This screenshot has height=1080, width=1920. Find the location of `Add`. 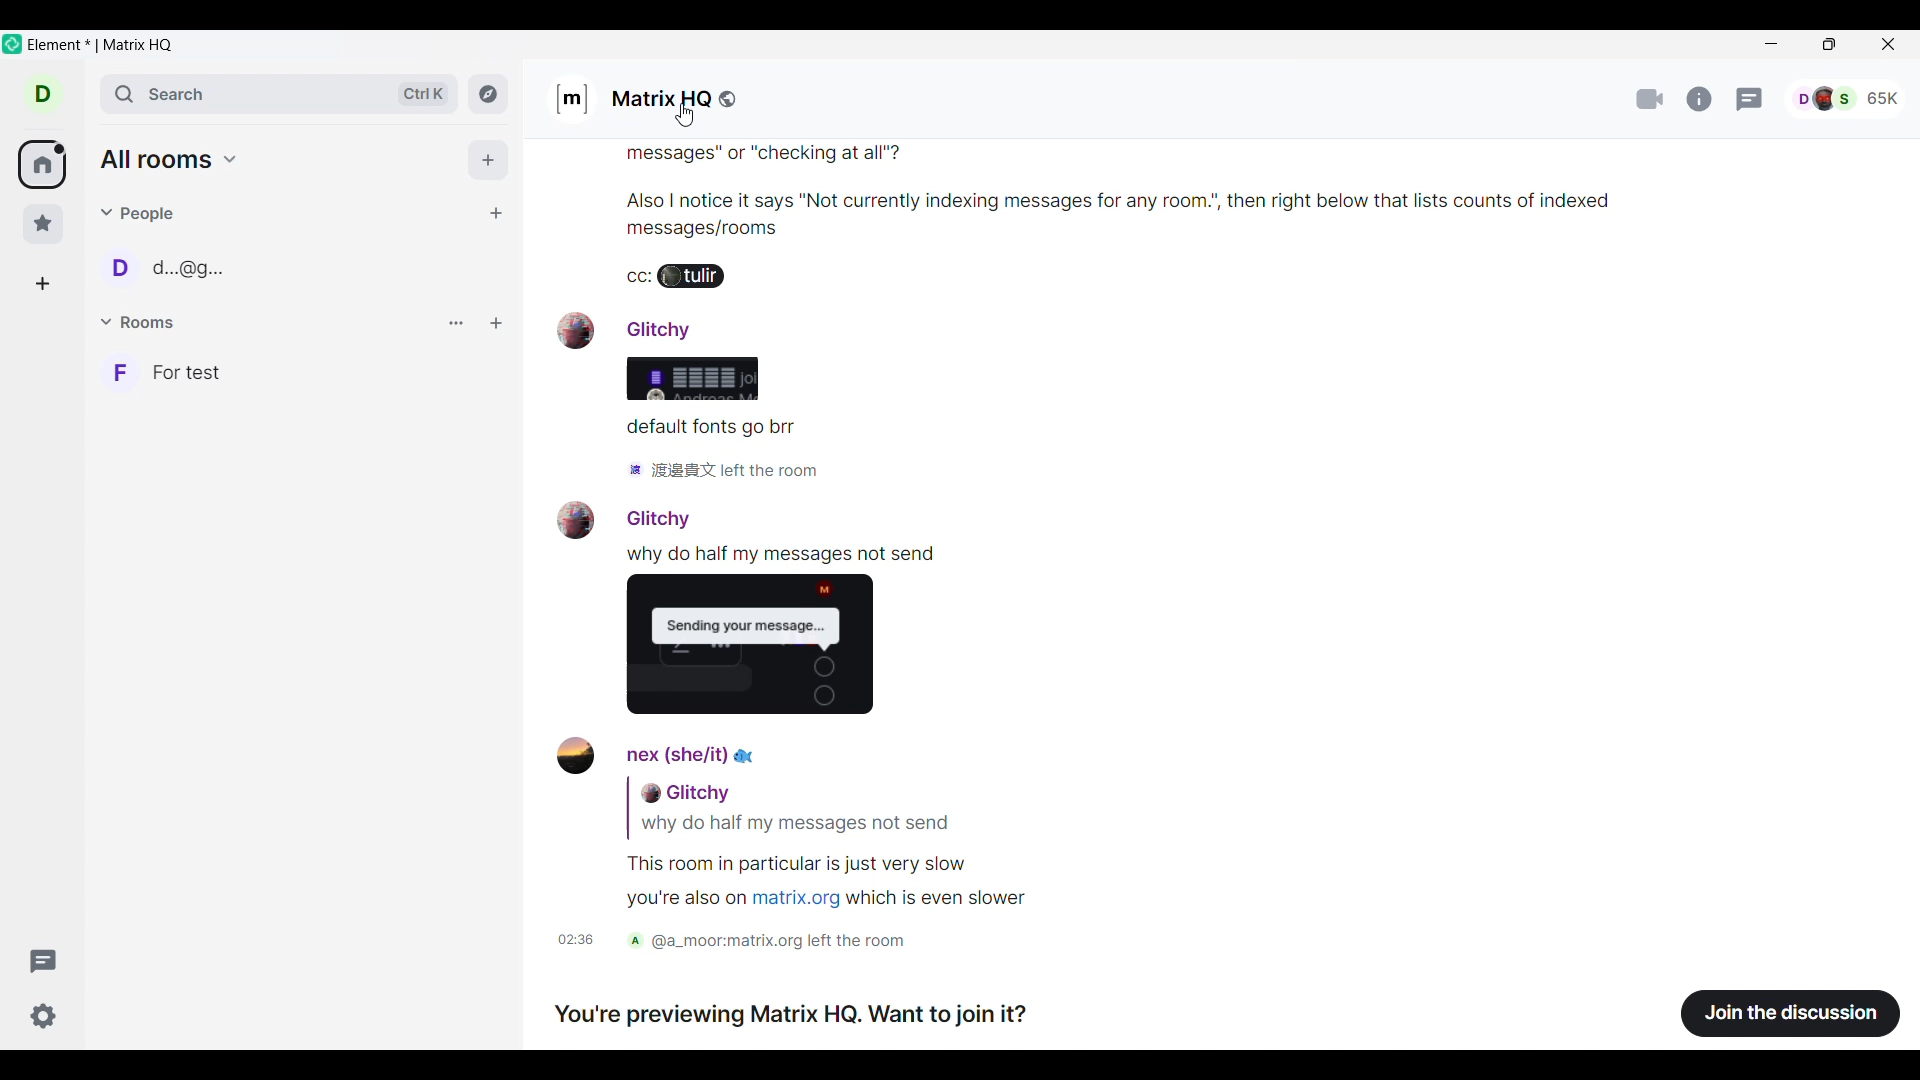

Add is located at coordinates (489, 159).